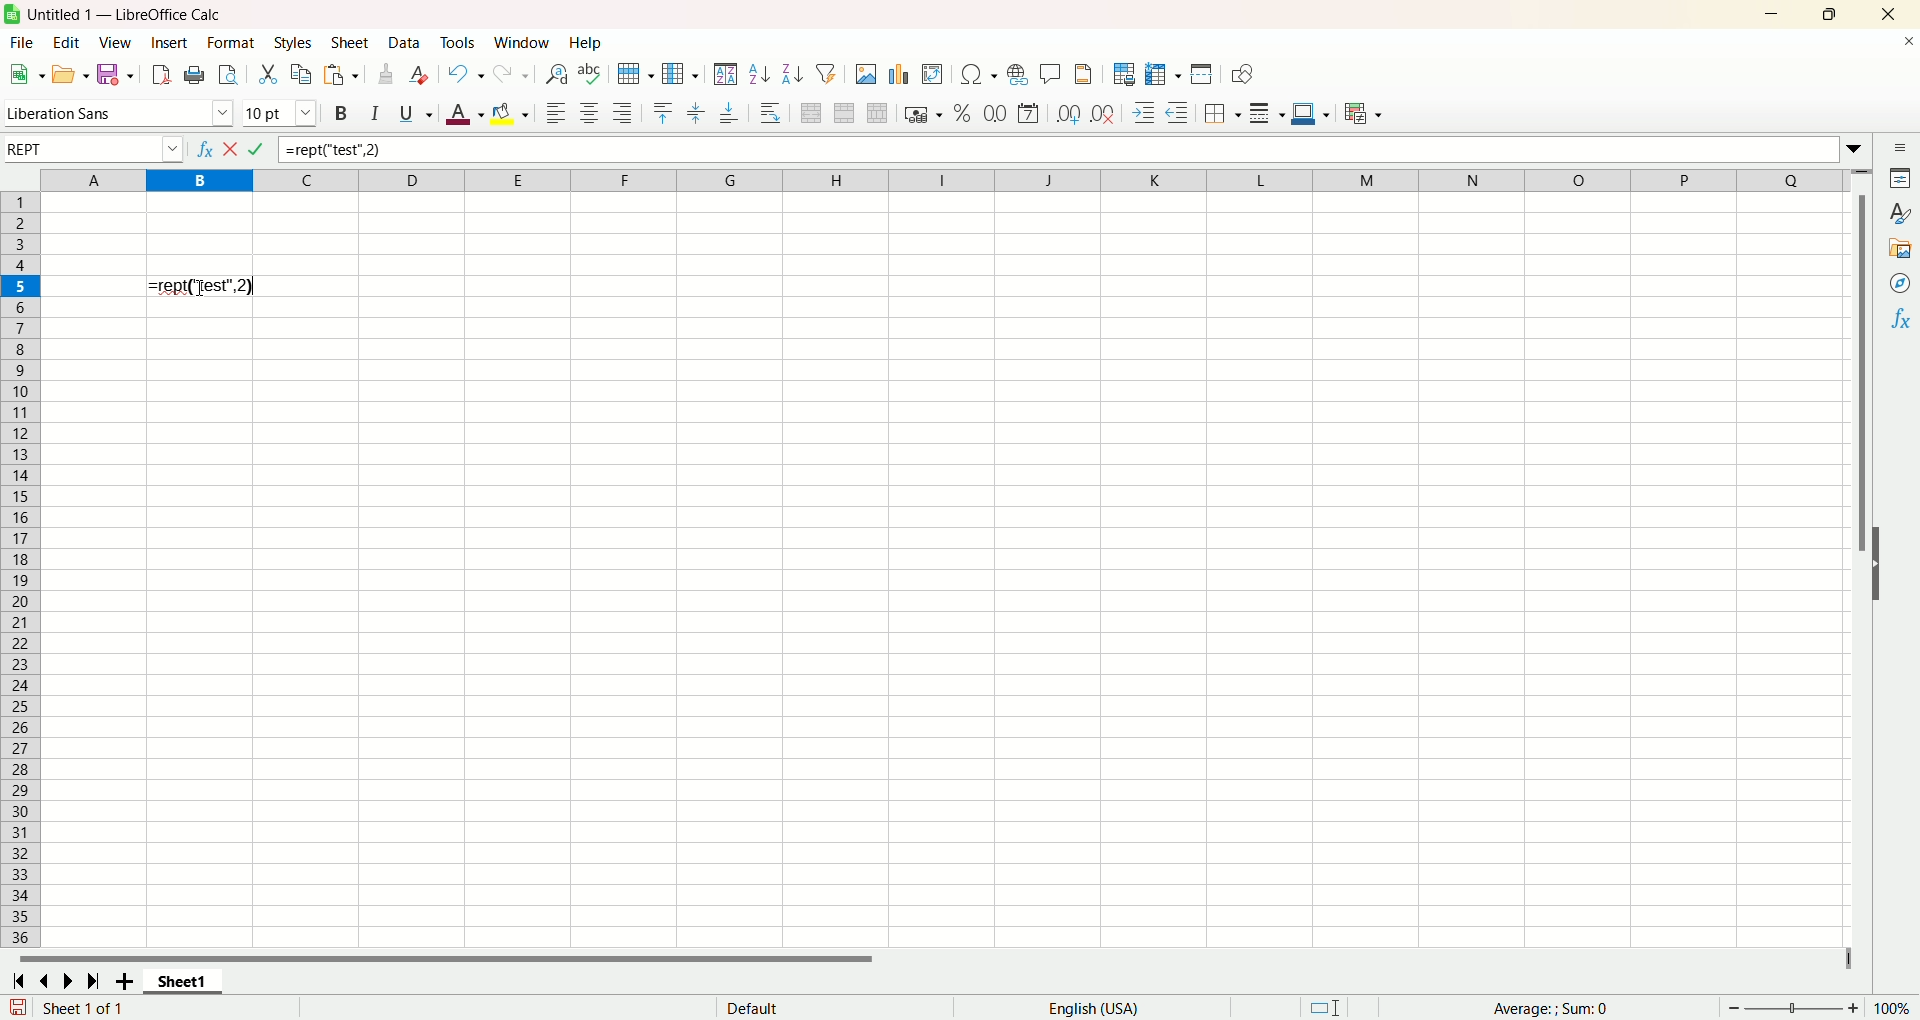 The width and height of the screenshot is (1920, 1020). I want to click on scroll to last page, so click(94, 981).